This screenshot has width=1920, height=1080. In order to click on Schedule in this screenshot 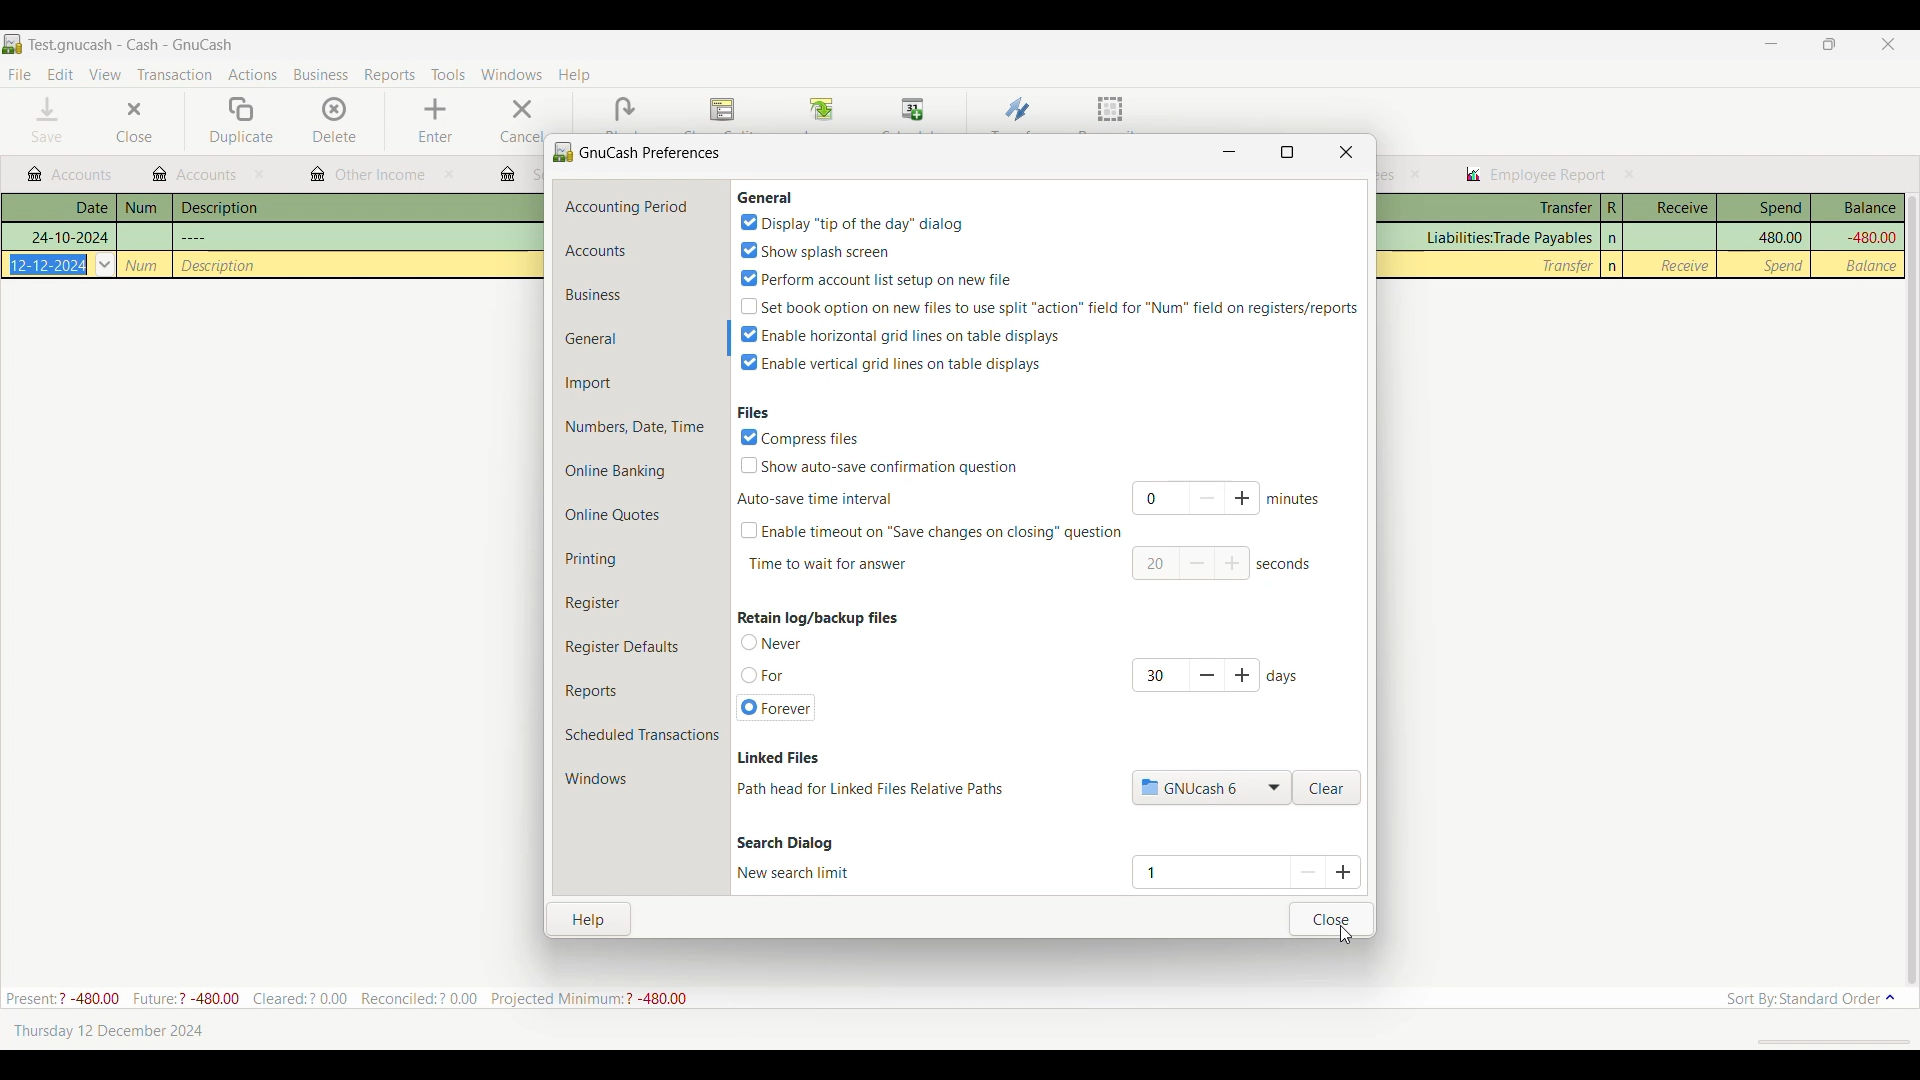, I will do `click(914, 110)`.